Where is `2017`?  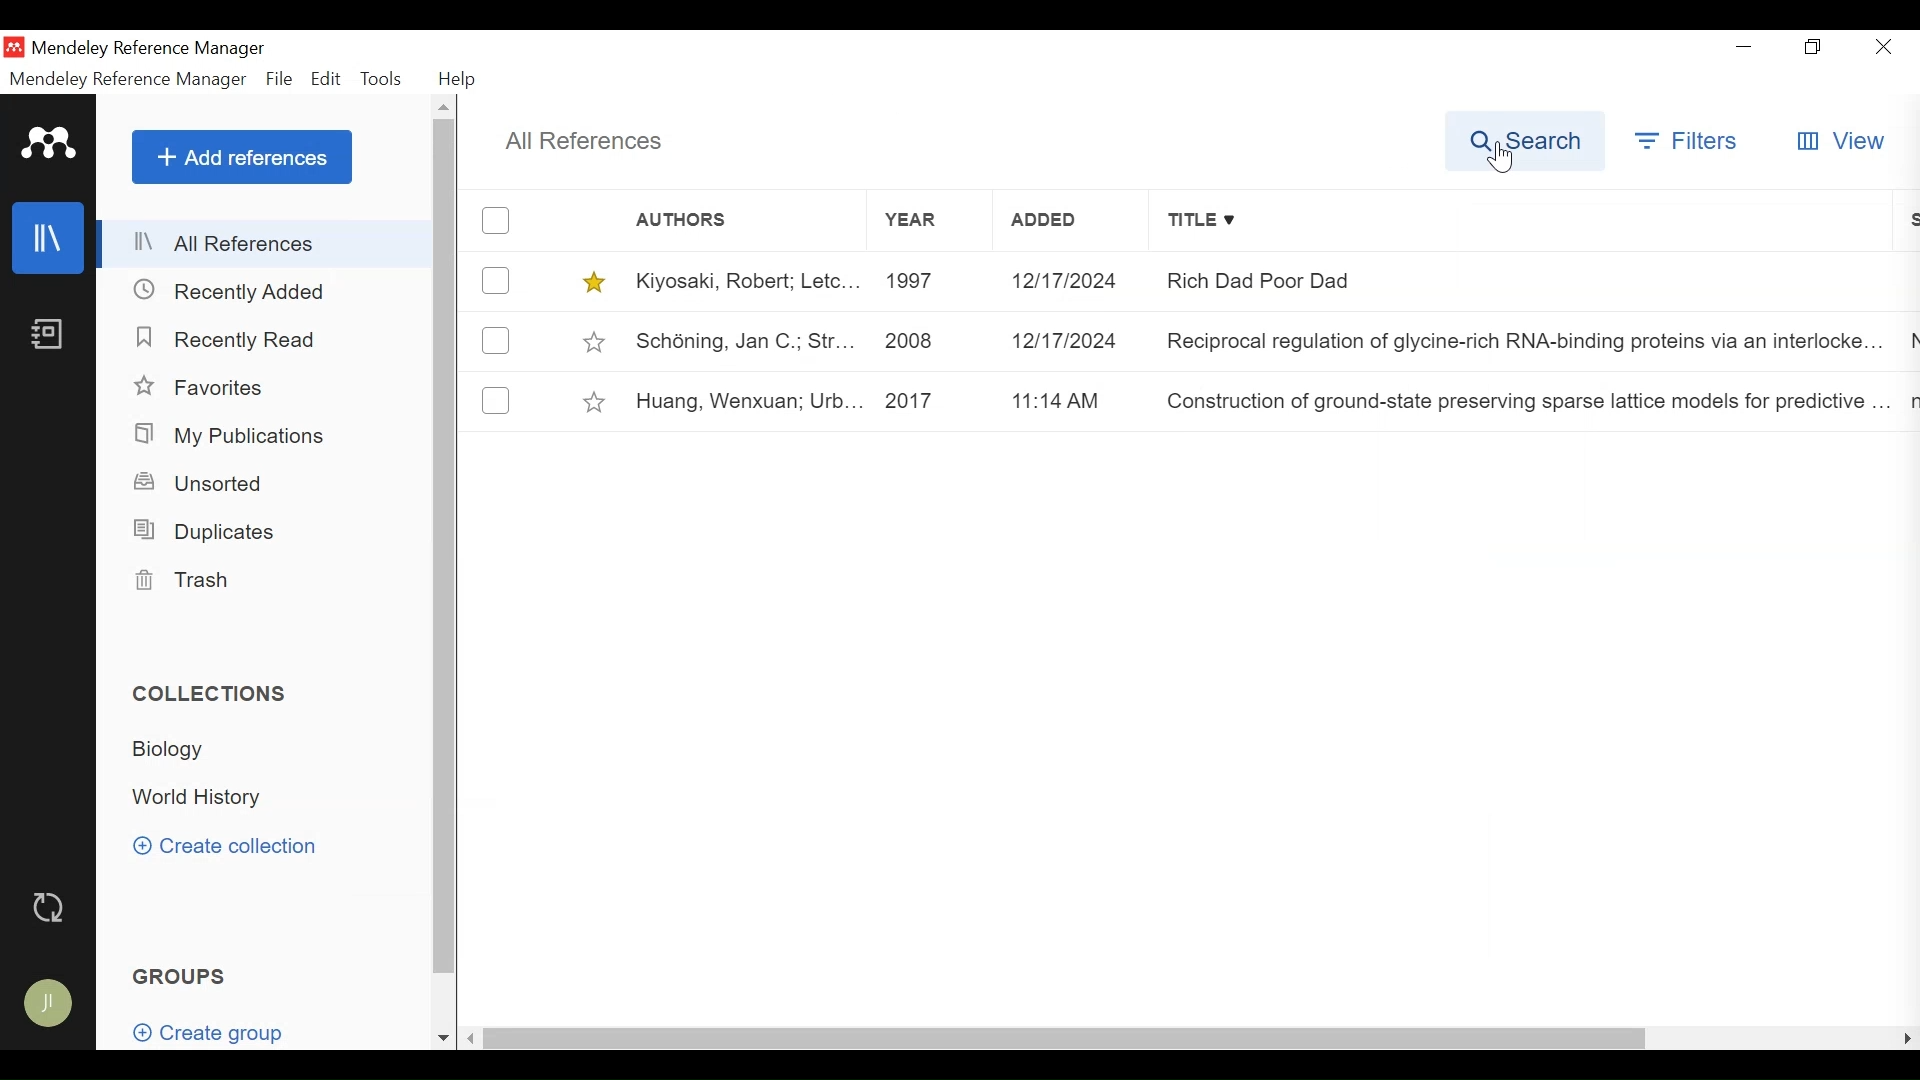
2017 is located at coordinates (928, 401).